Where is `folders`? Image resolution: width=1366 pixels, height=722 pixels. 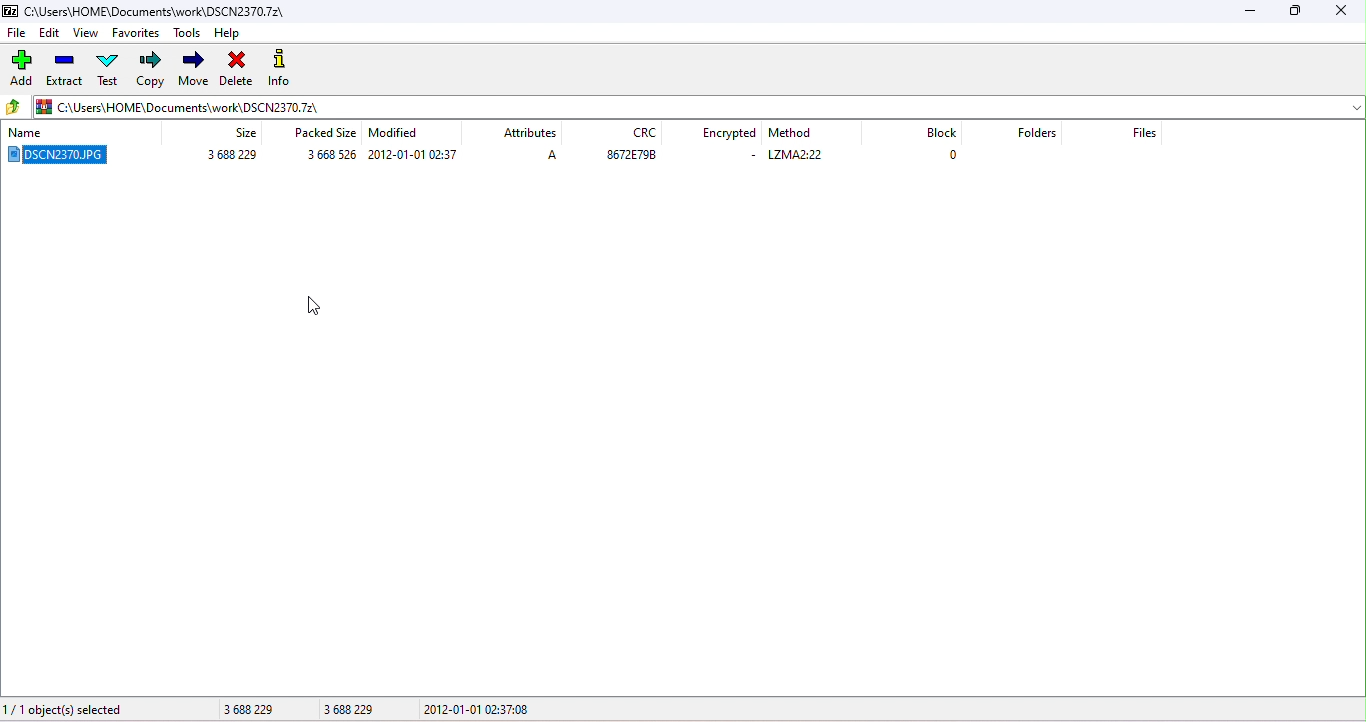
folders is located at coordinates (1038, 134).